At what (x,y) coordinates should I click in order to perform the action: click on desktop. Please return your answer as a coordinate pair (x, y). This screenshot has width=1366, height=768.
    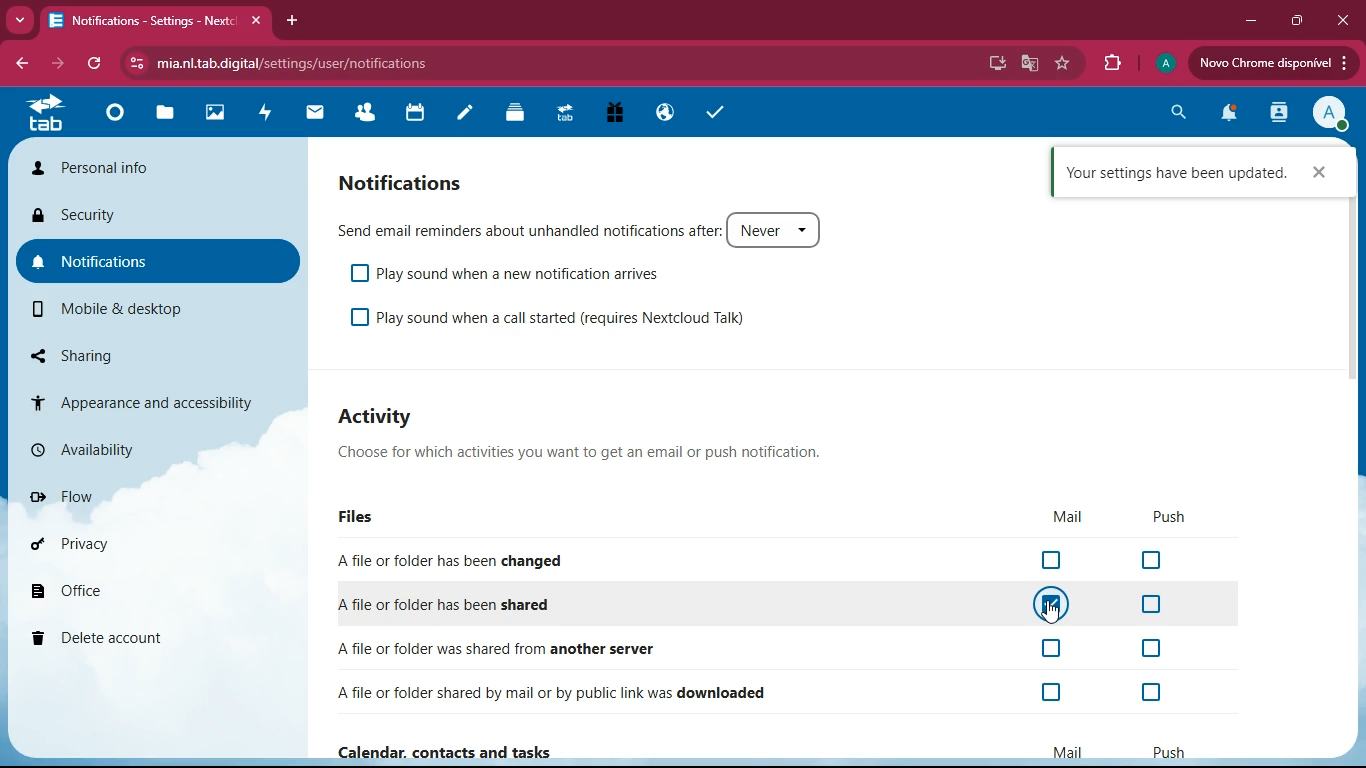
    Looking at the image, I should click on (992, 65).